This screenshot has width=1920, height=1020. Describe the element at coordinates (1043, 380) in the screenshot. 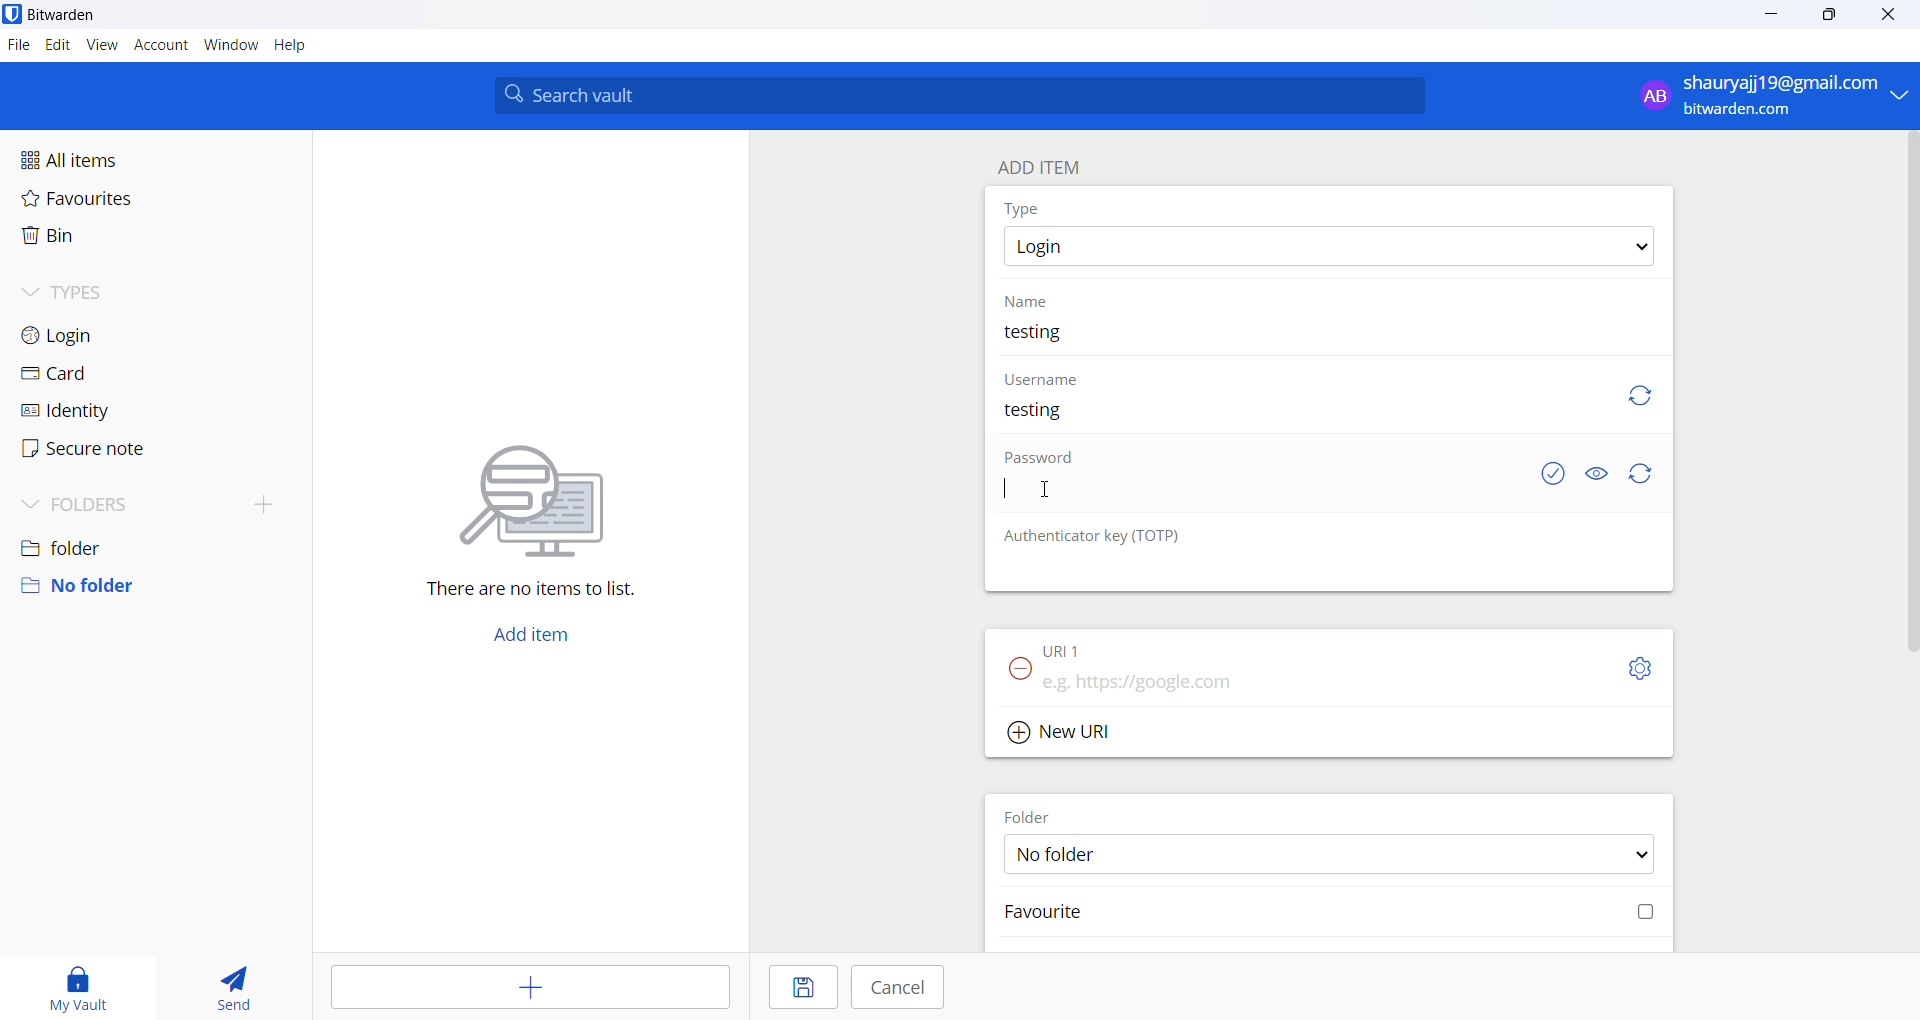

I see `username heading` at that location.